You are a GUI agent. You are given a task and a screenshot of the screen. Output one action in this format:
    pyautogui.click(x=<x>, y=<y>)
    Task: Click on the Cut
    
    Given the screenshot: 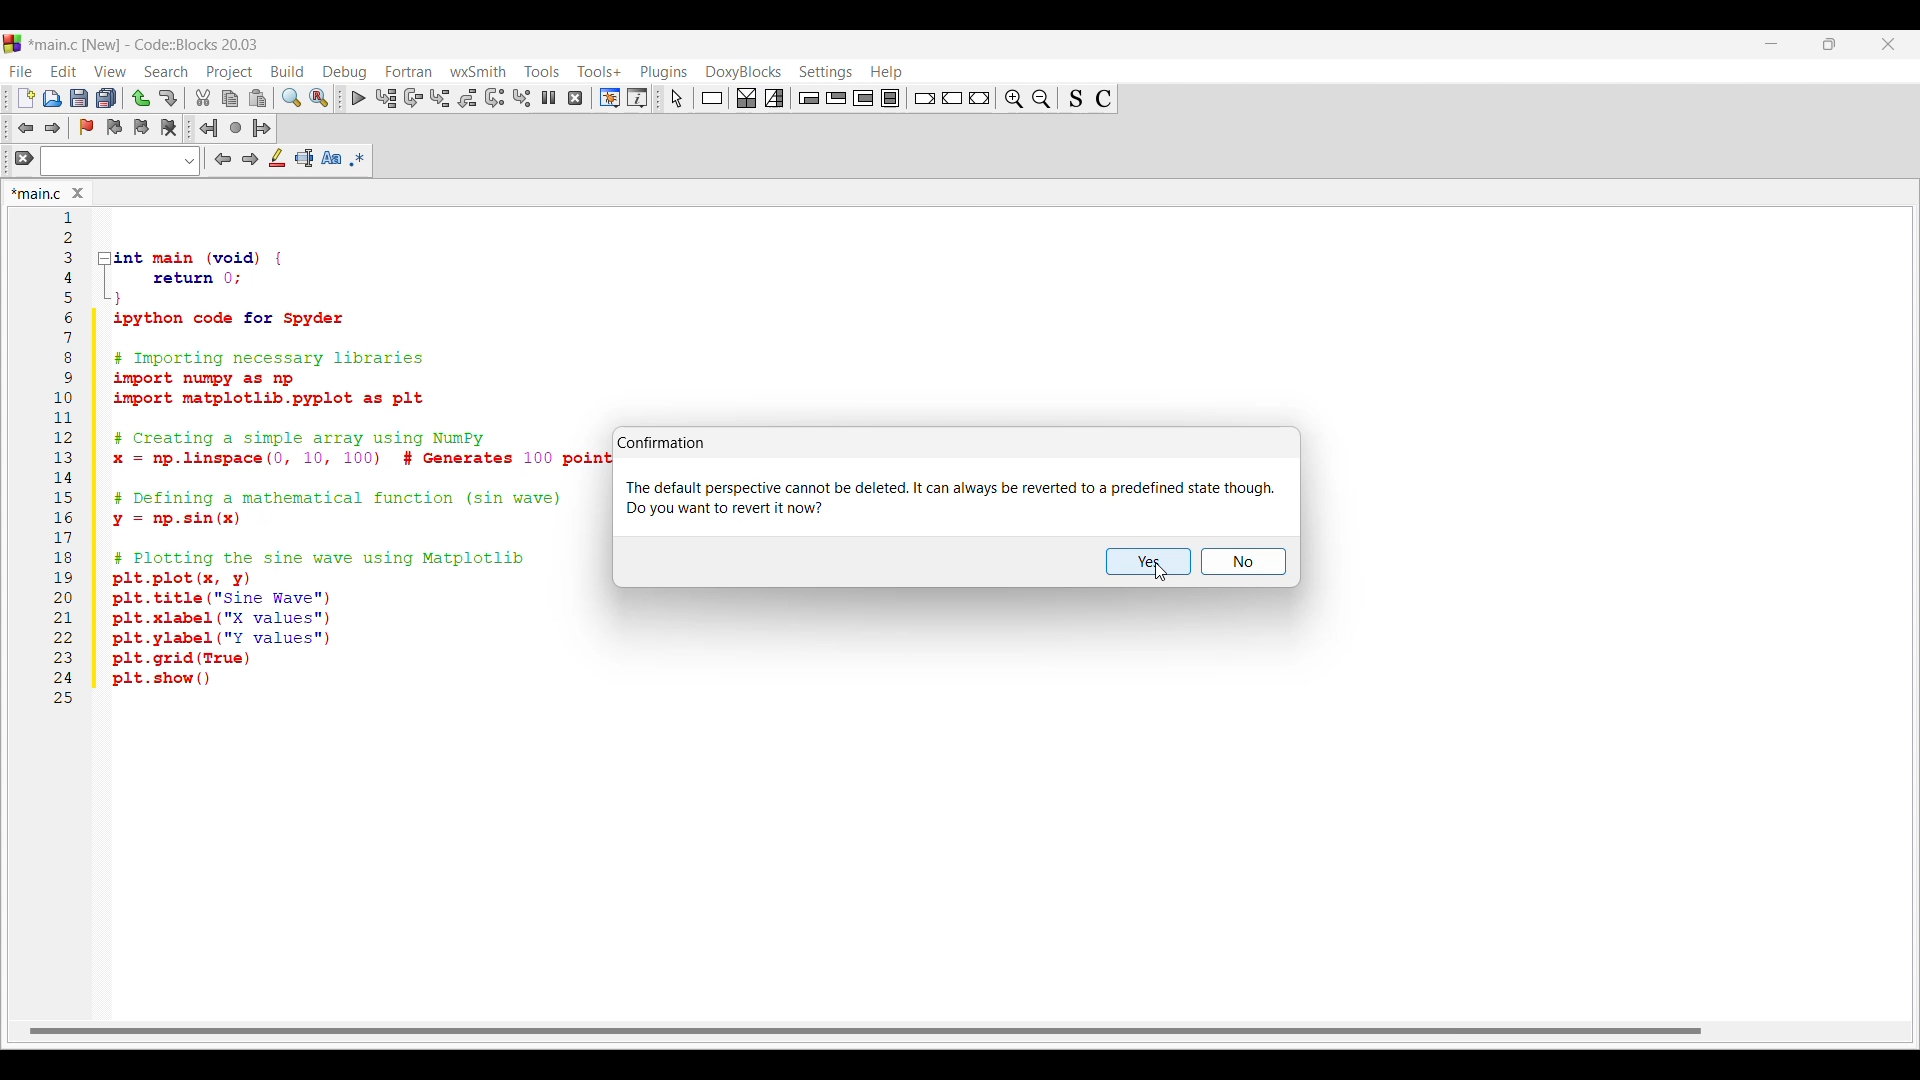 What is the action you would take?
    pyautogui.click(x=204, y=97)
    